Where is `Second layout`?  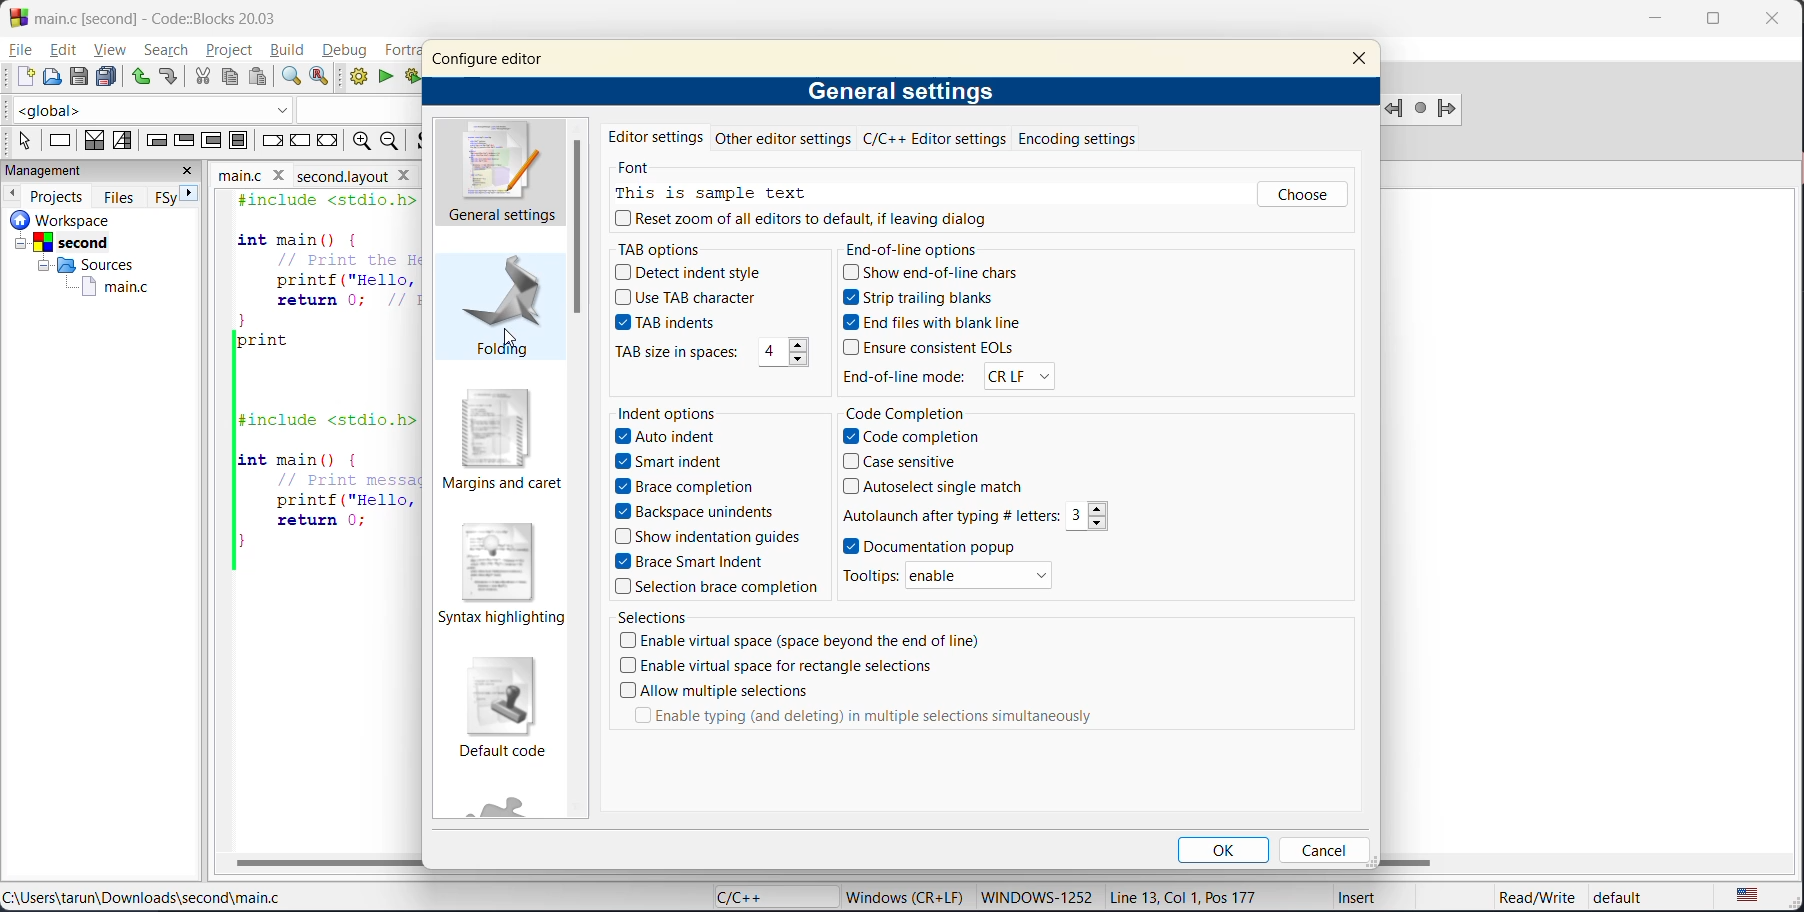 Second layout is located at coordinates (367, 173).